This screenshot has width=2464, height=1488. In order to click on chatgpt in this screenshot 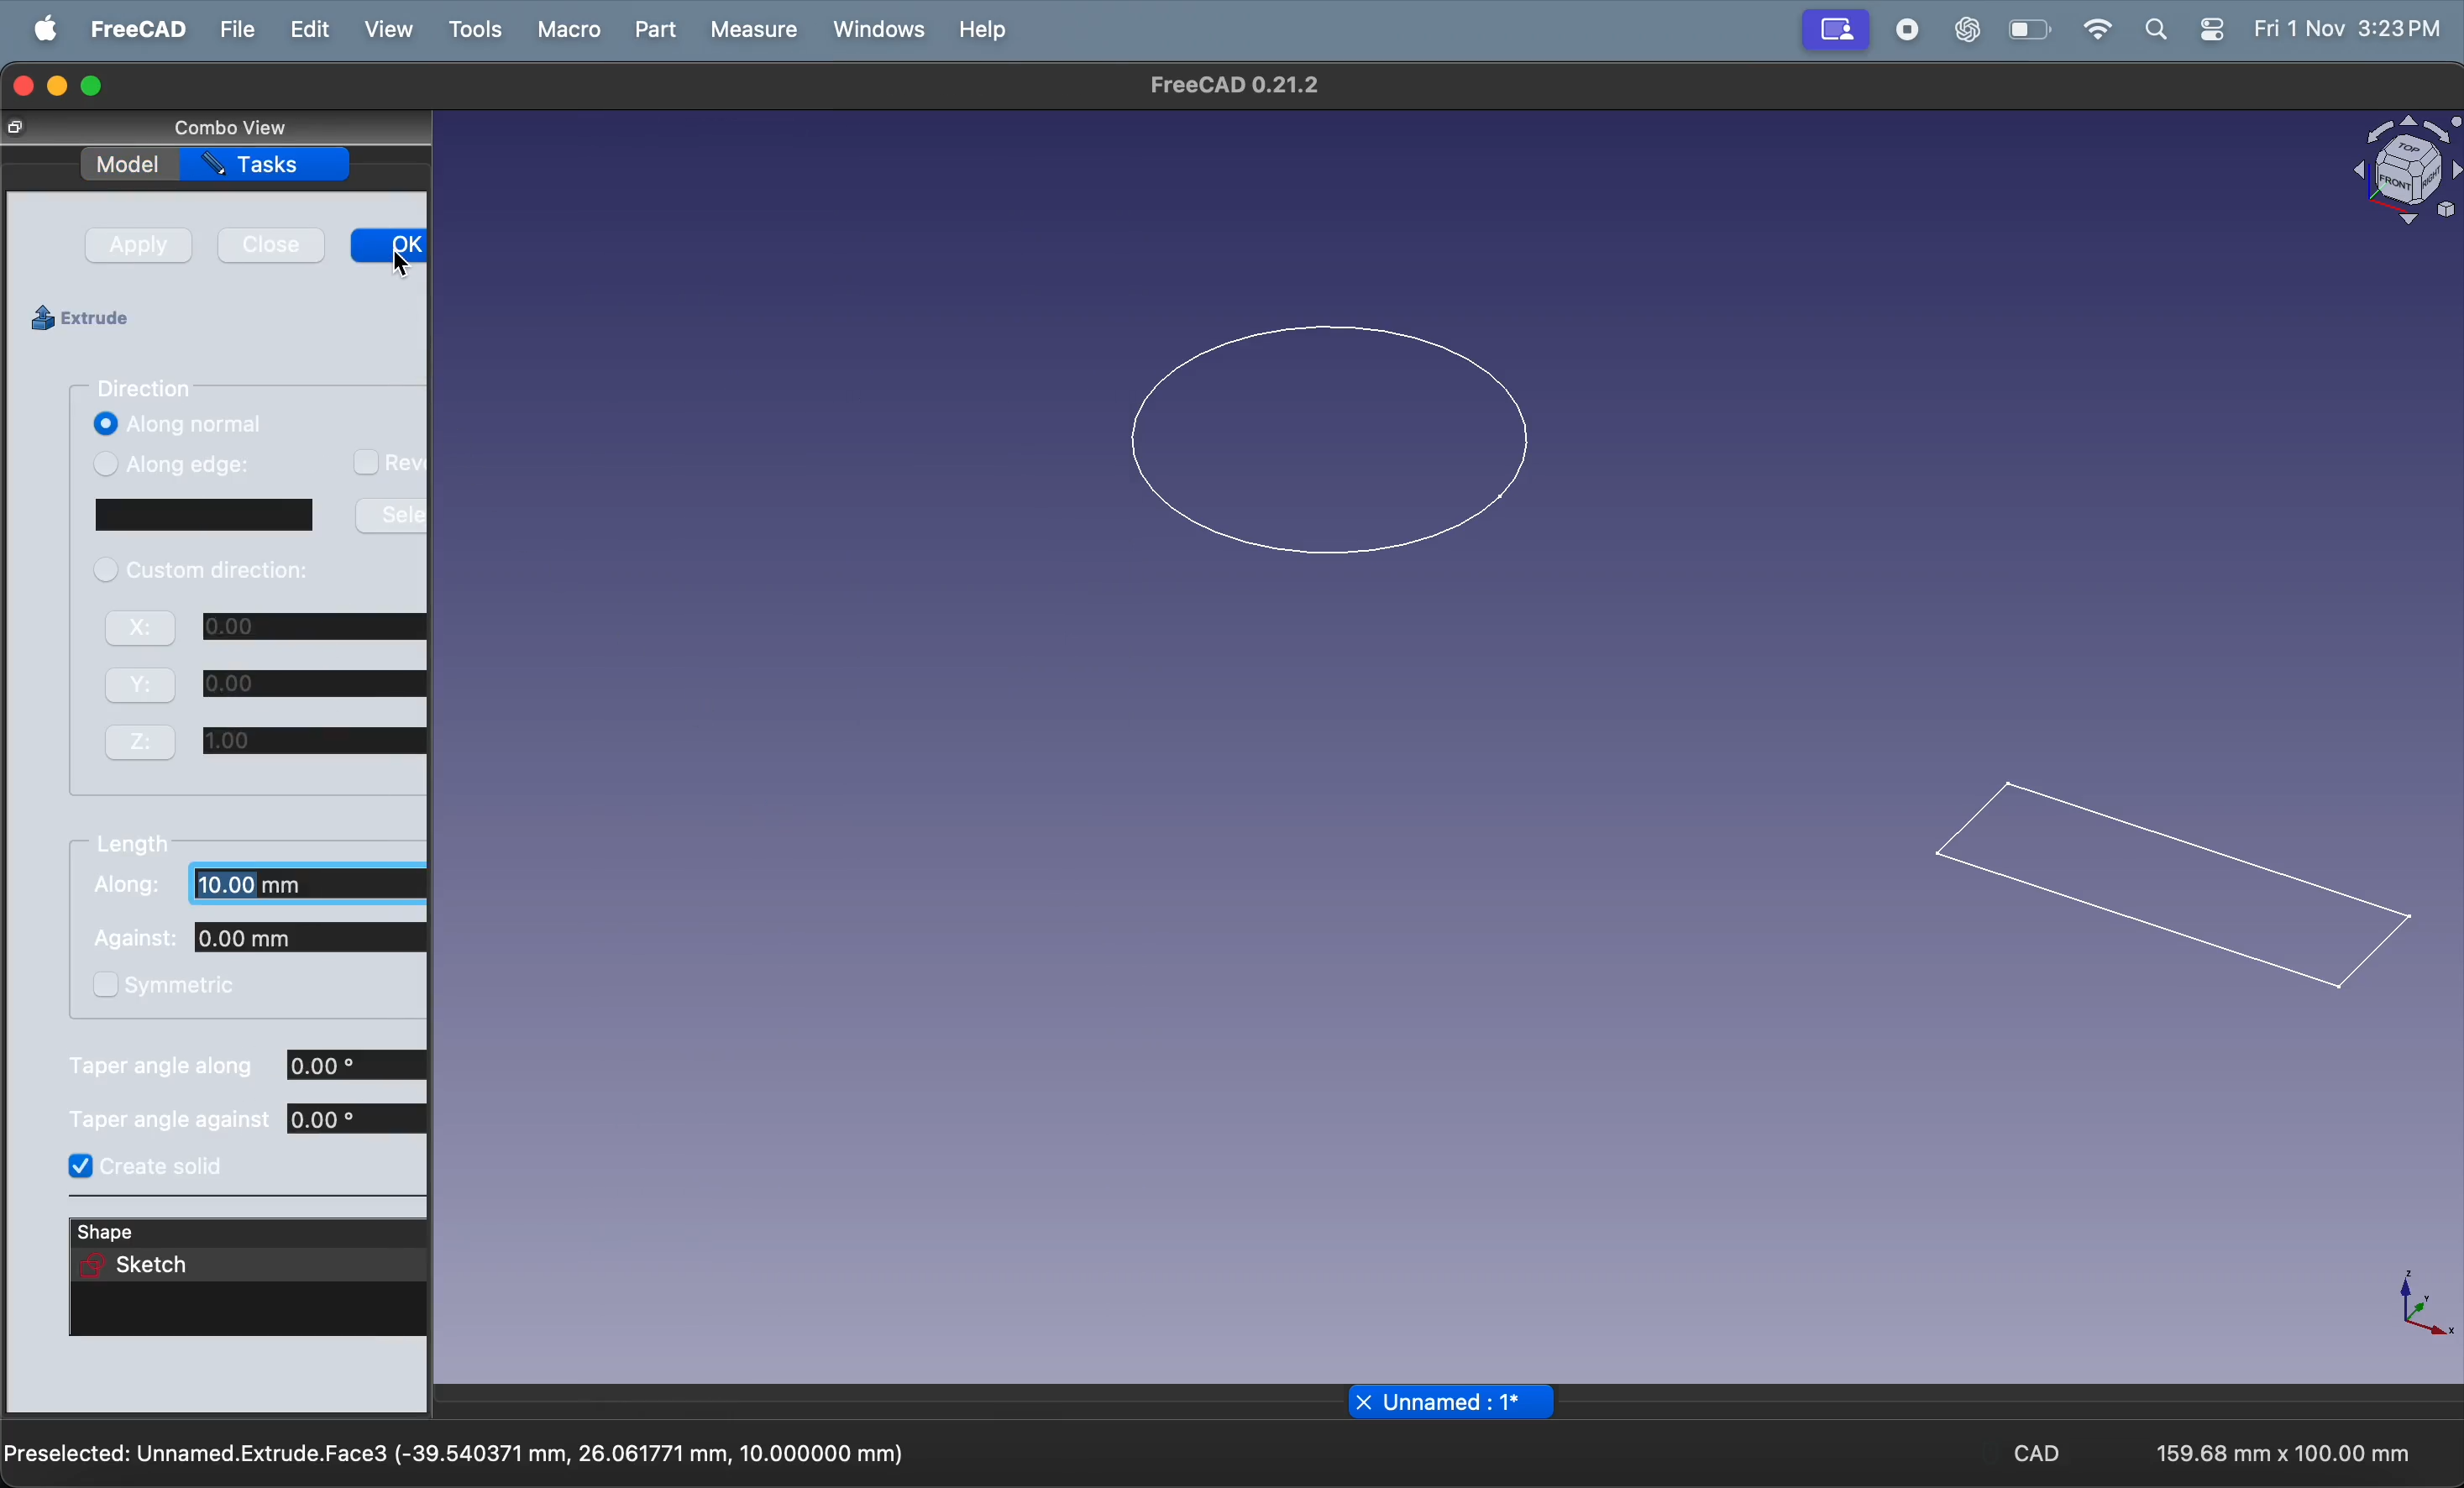, I will do `click(1967, 29)`.